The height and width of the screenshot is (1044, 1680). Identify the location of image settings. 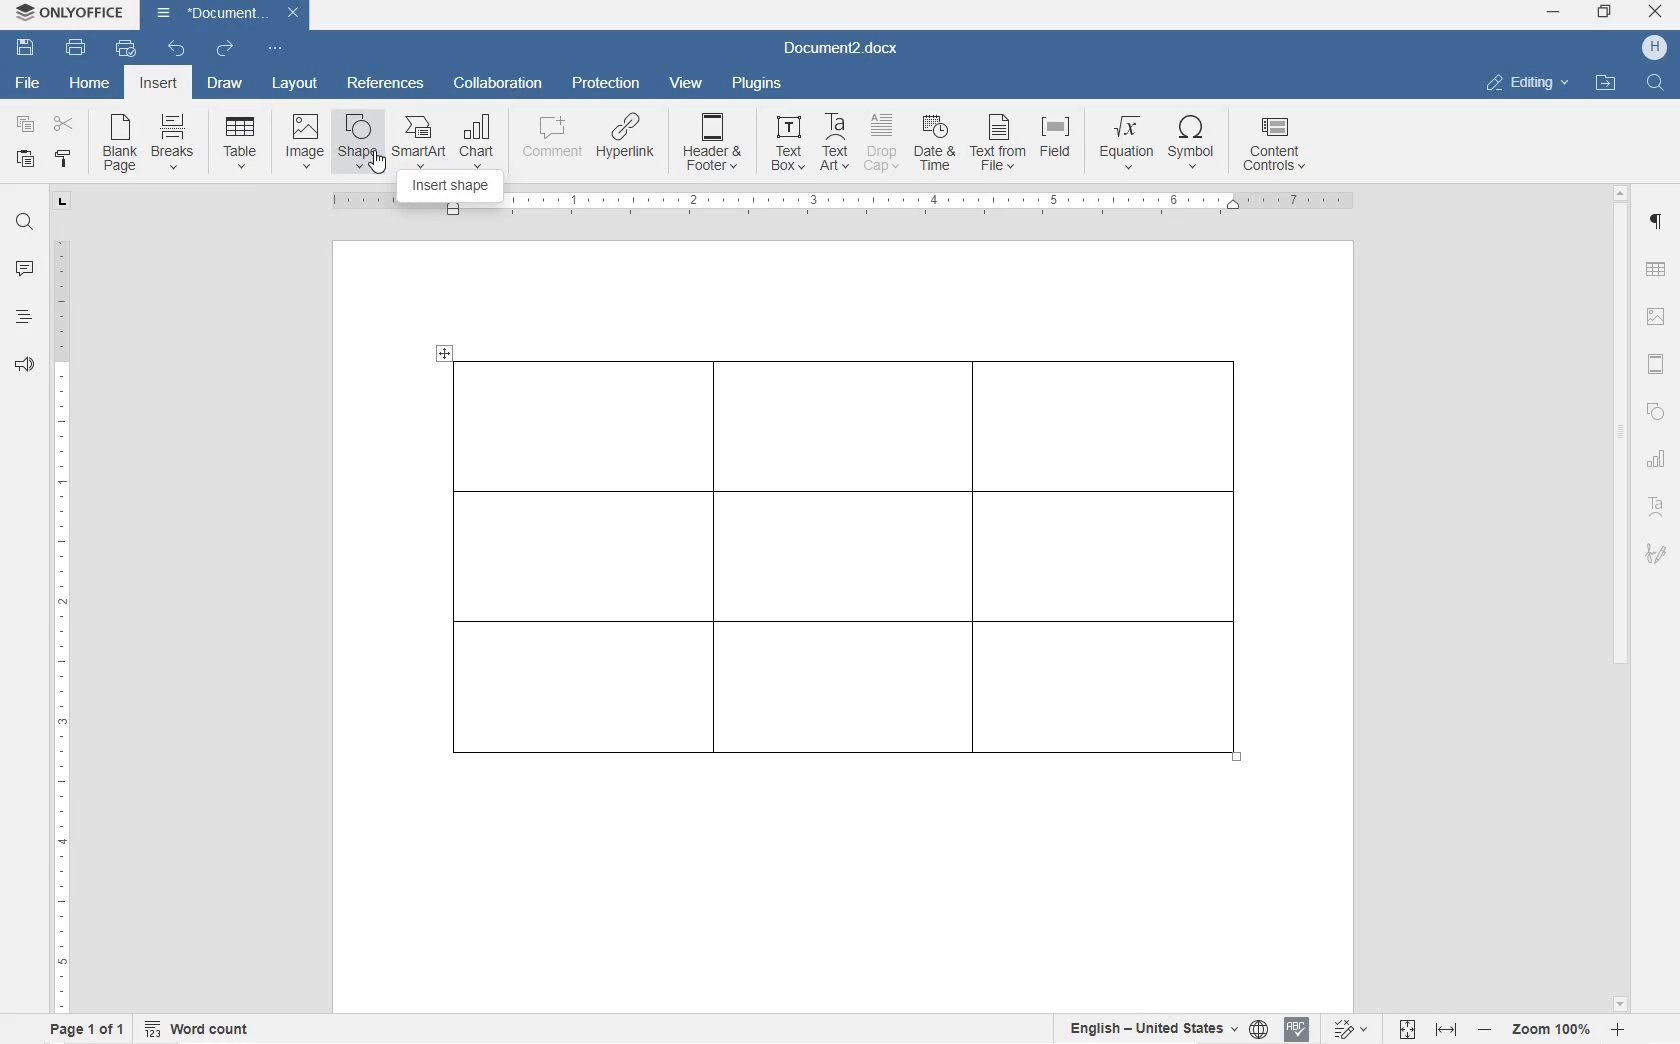
(1655, 318).